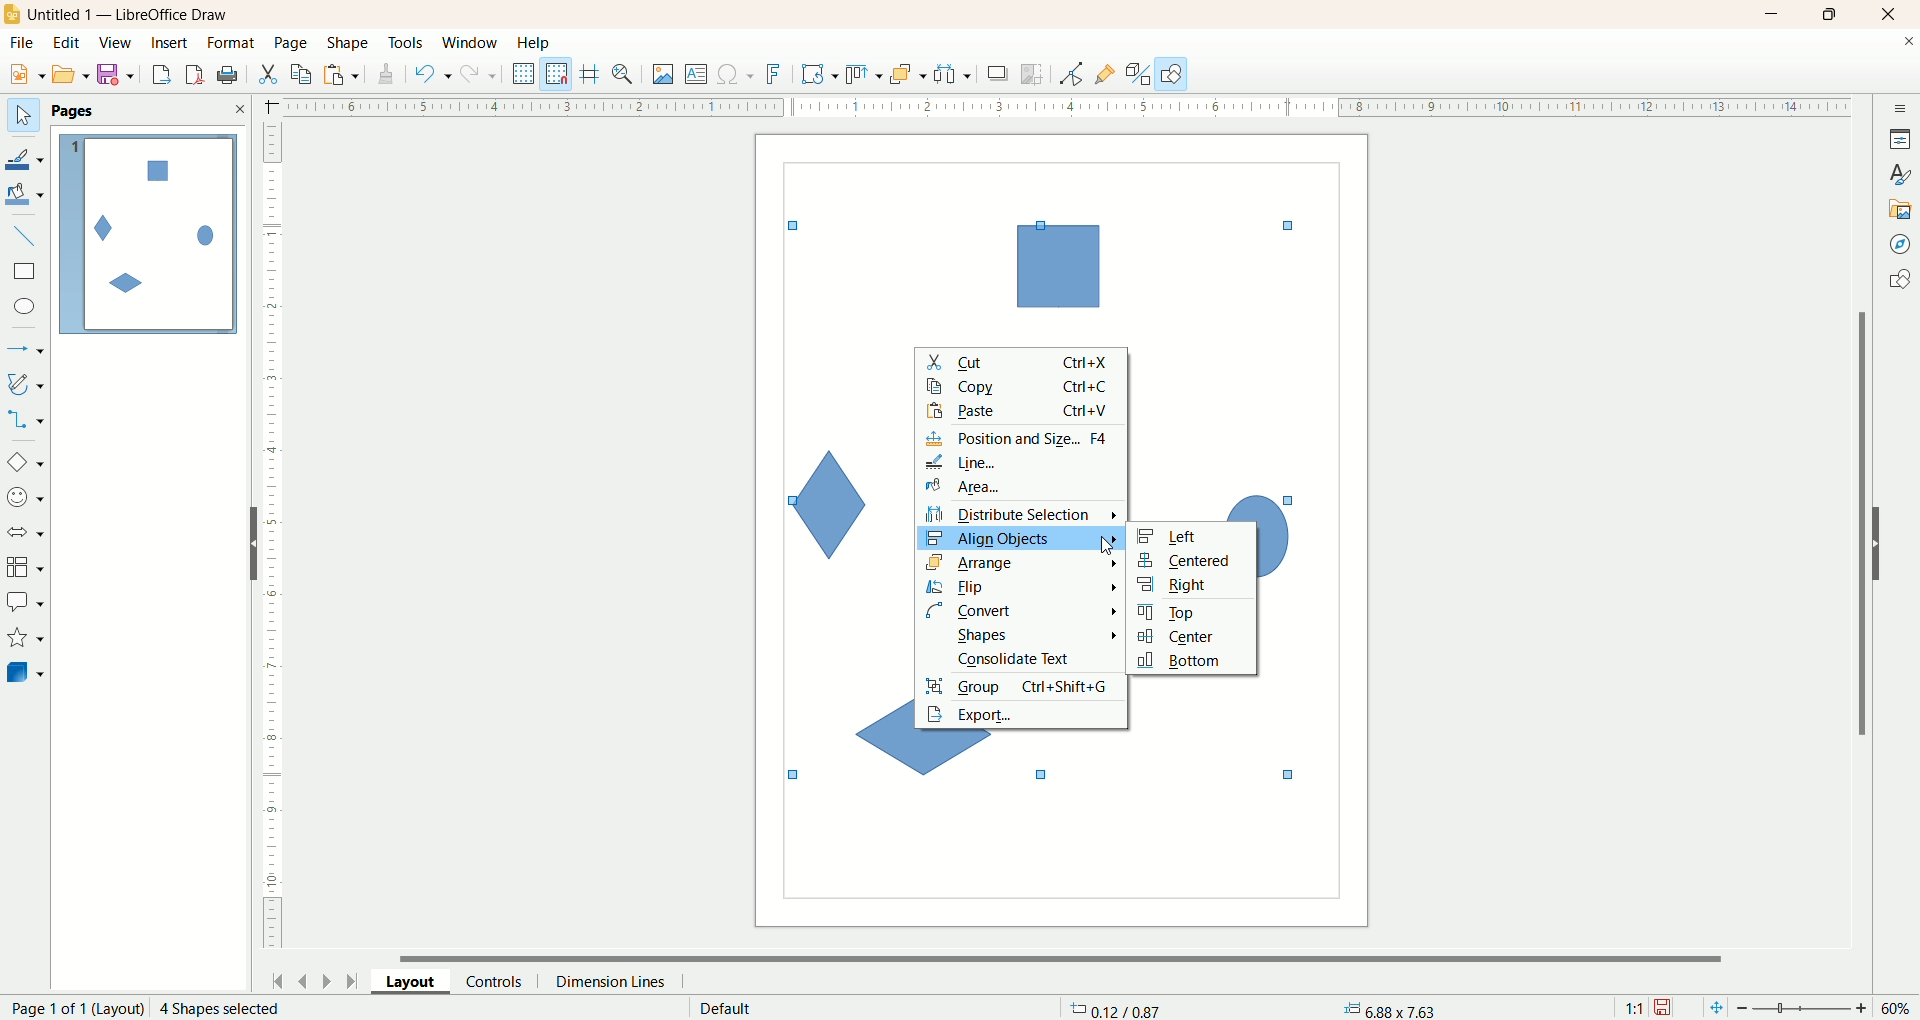  Describe the element at coordinates (23, 75) in the screenshot. I see `new` at that location.